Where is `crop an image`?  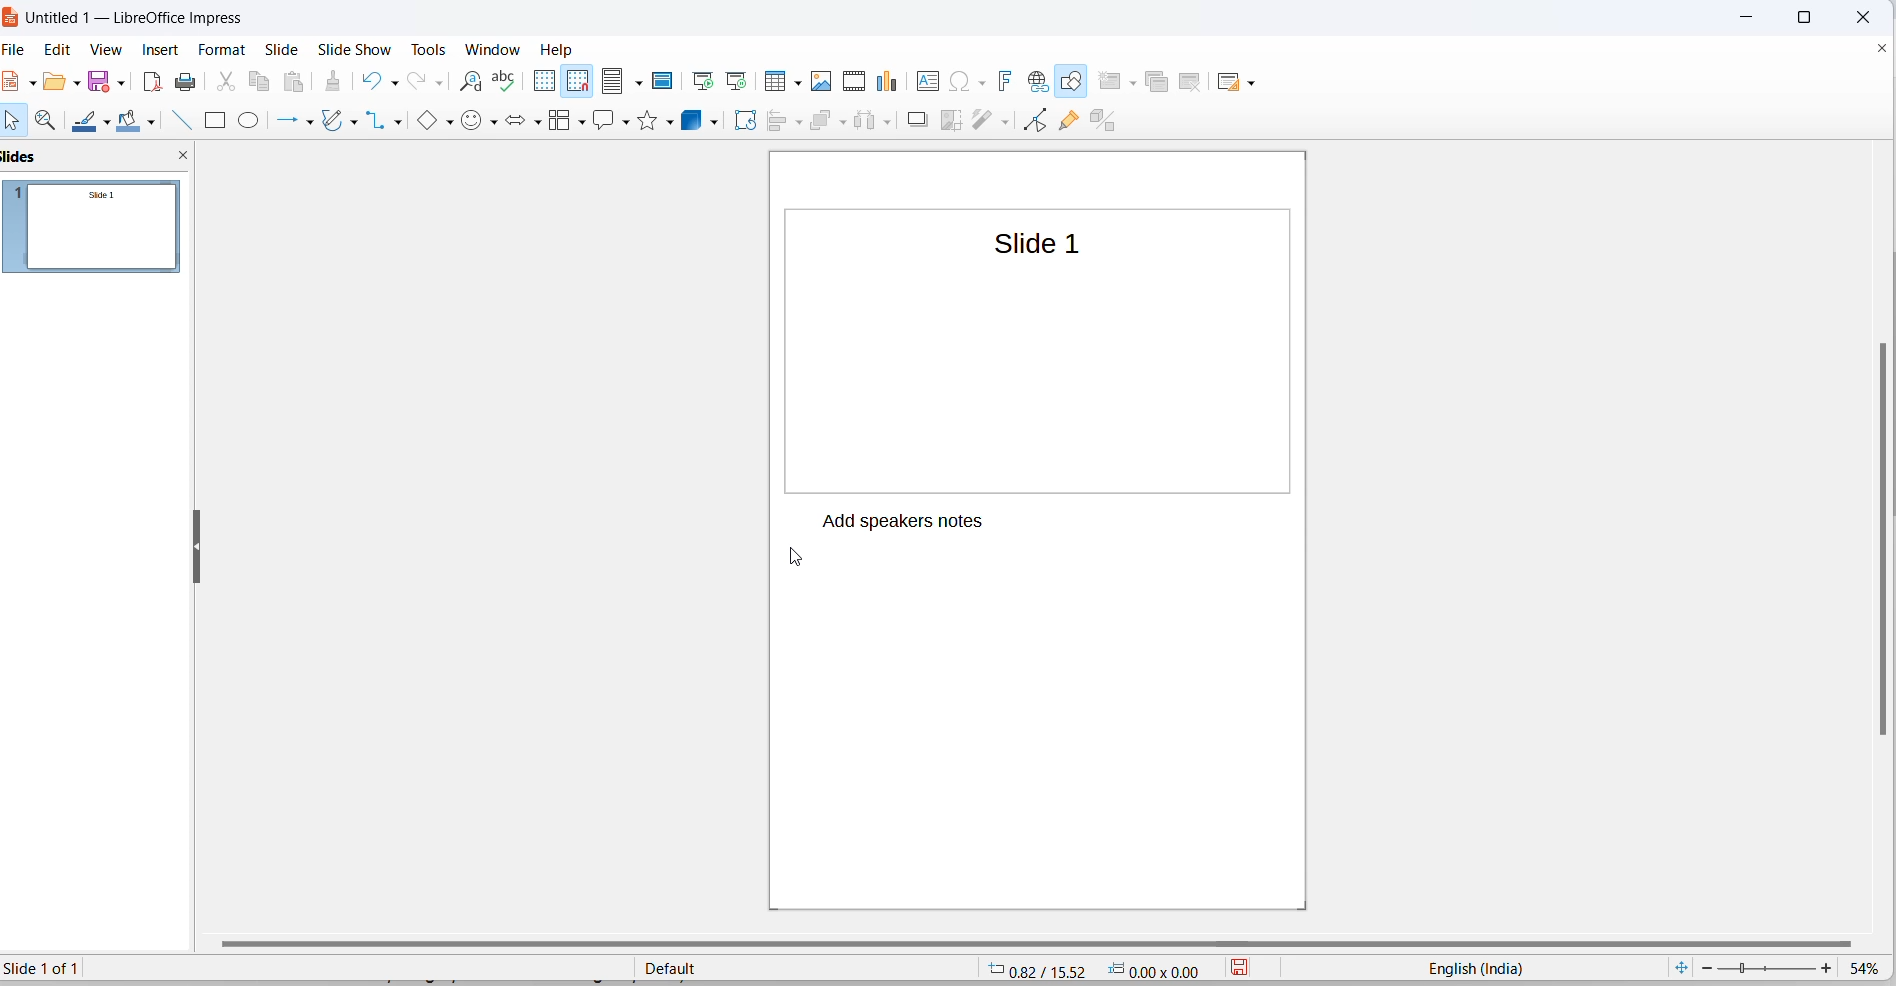 crop an image is located at coordinates (947, 123).